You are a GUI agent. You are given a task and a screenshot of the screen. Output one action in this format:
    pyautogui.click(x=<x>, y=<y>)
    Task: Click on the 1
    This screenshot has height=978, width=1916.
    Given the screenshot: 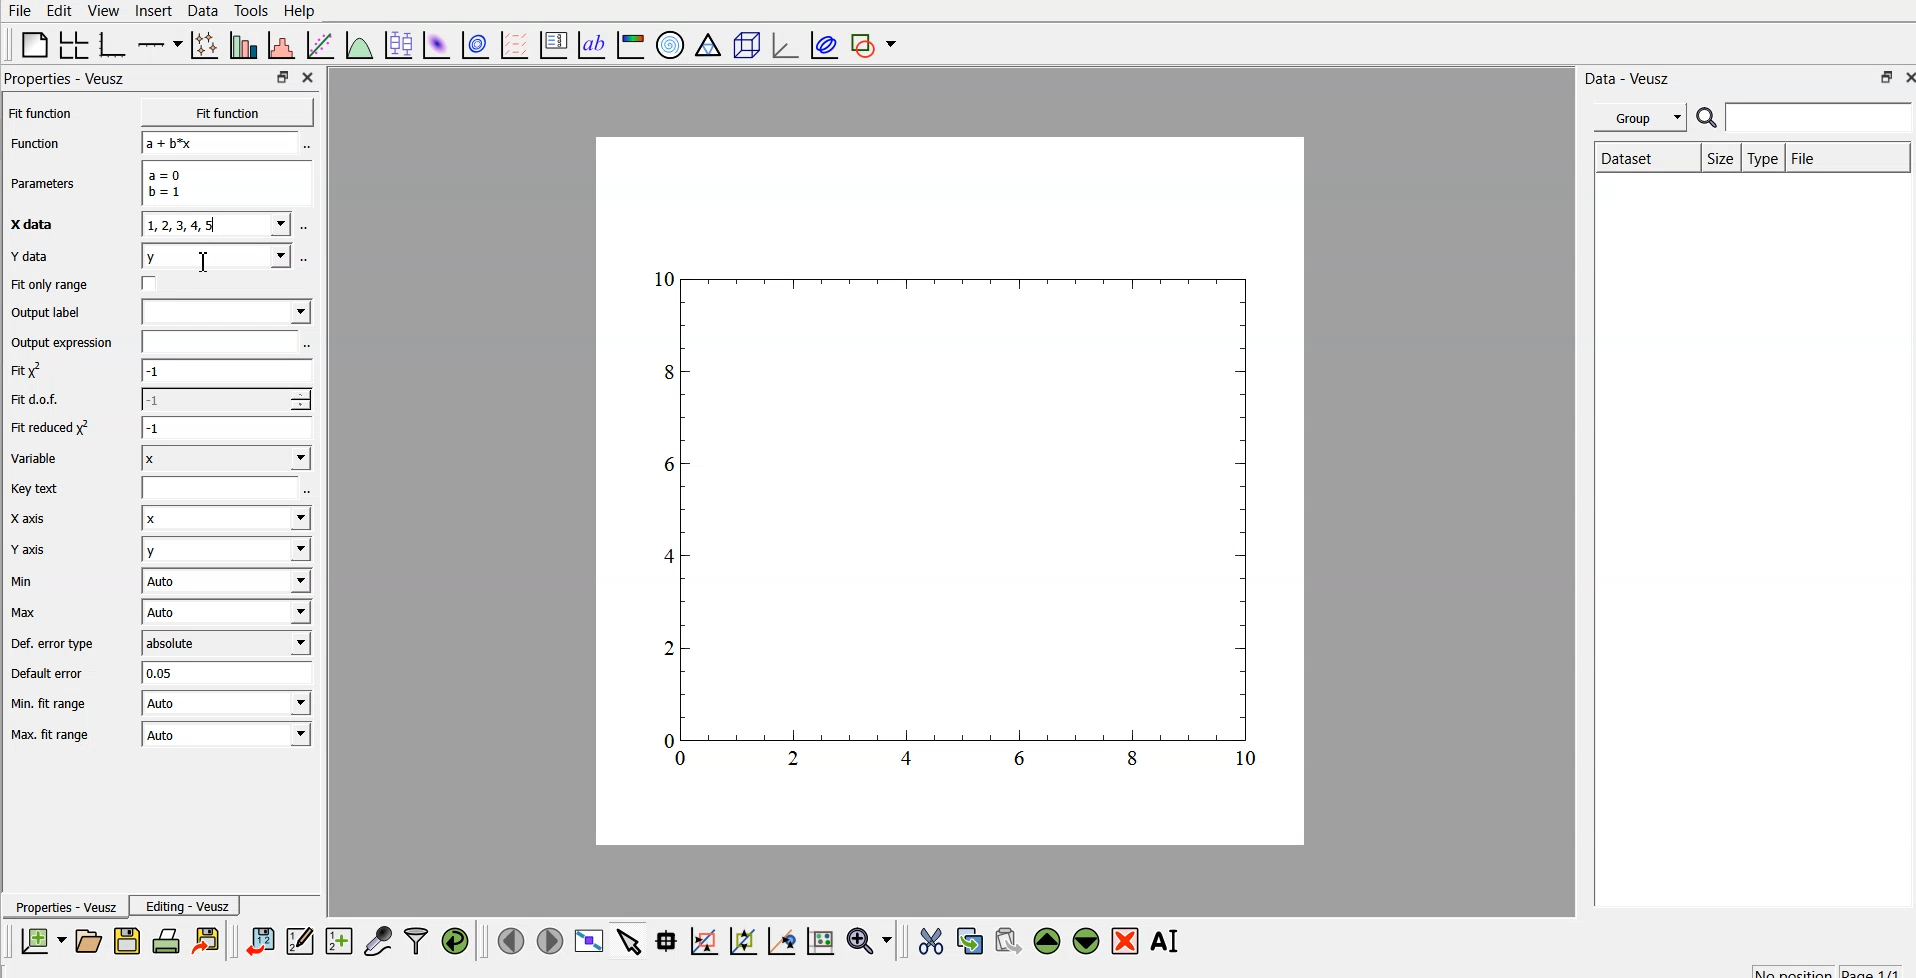 What is the action you would take?
    pyautogui.click(x=224, y=430)
    